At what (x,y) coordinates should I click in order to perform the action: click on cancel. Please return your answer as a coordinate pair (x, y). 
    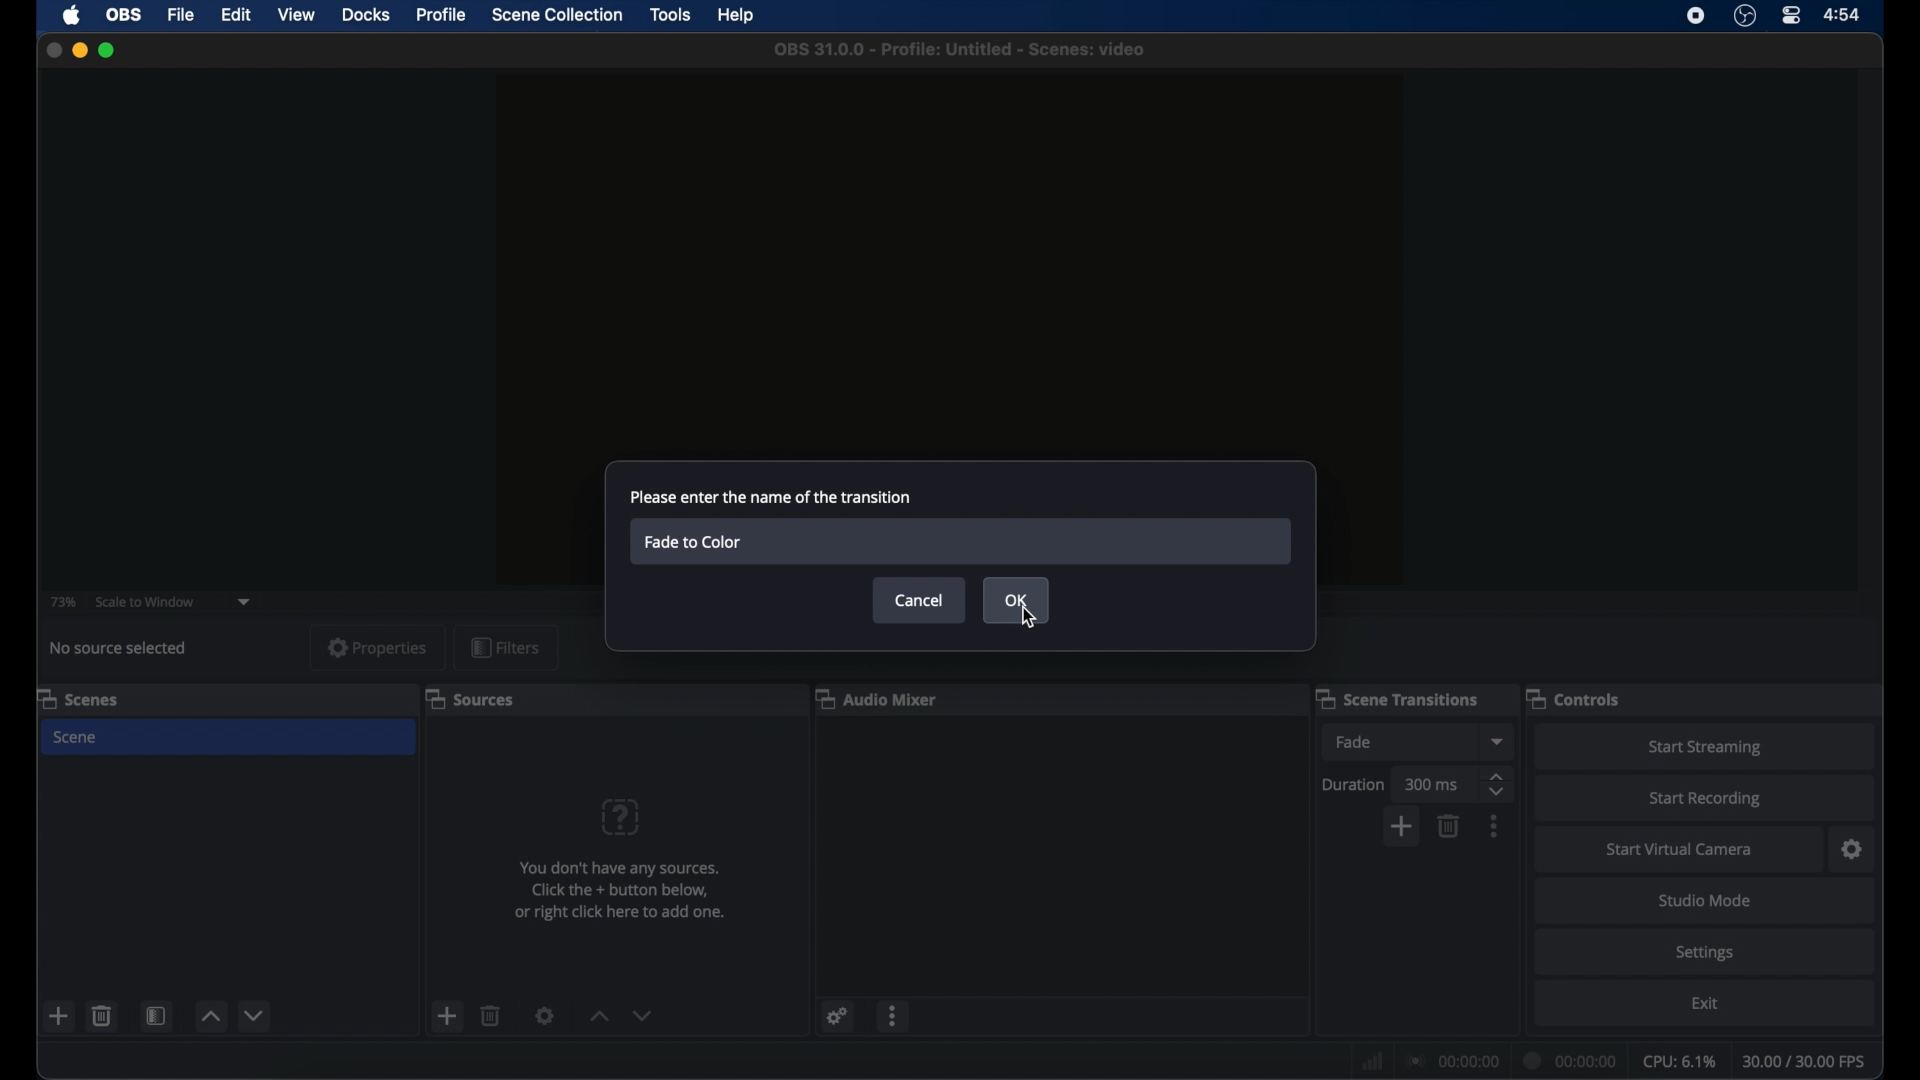
    Looking at the image, I should click on (920, 601).